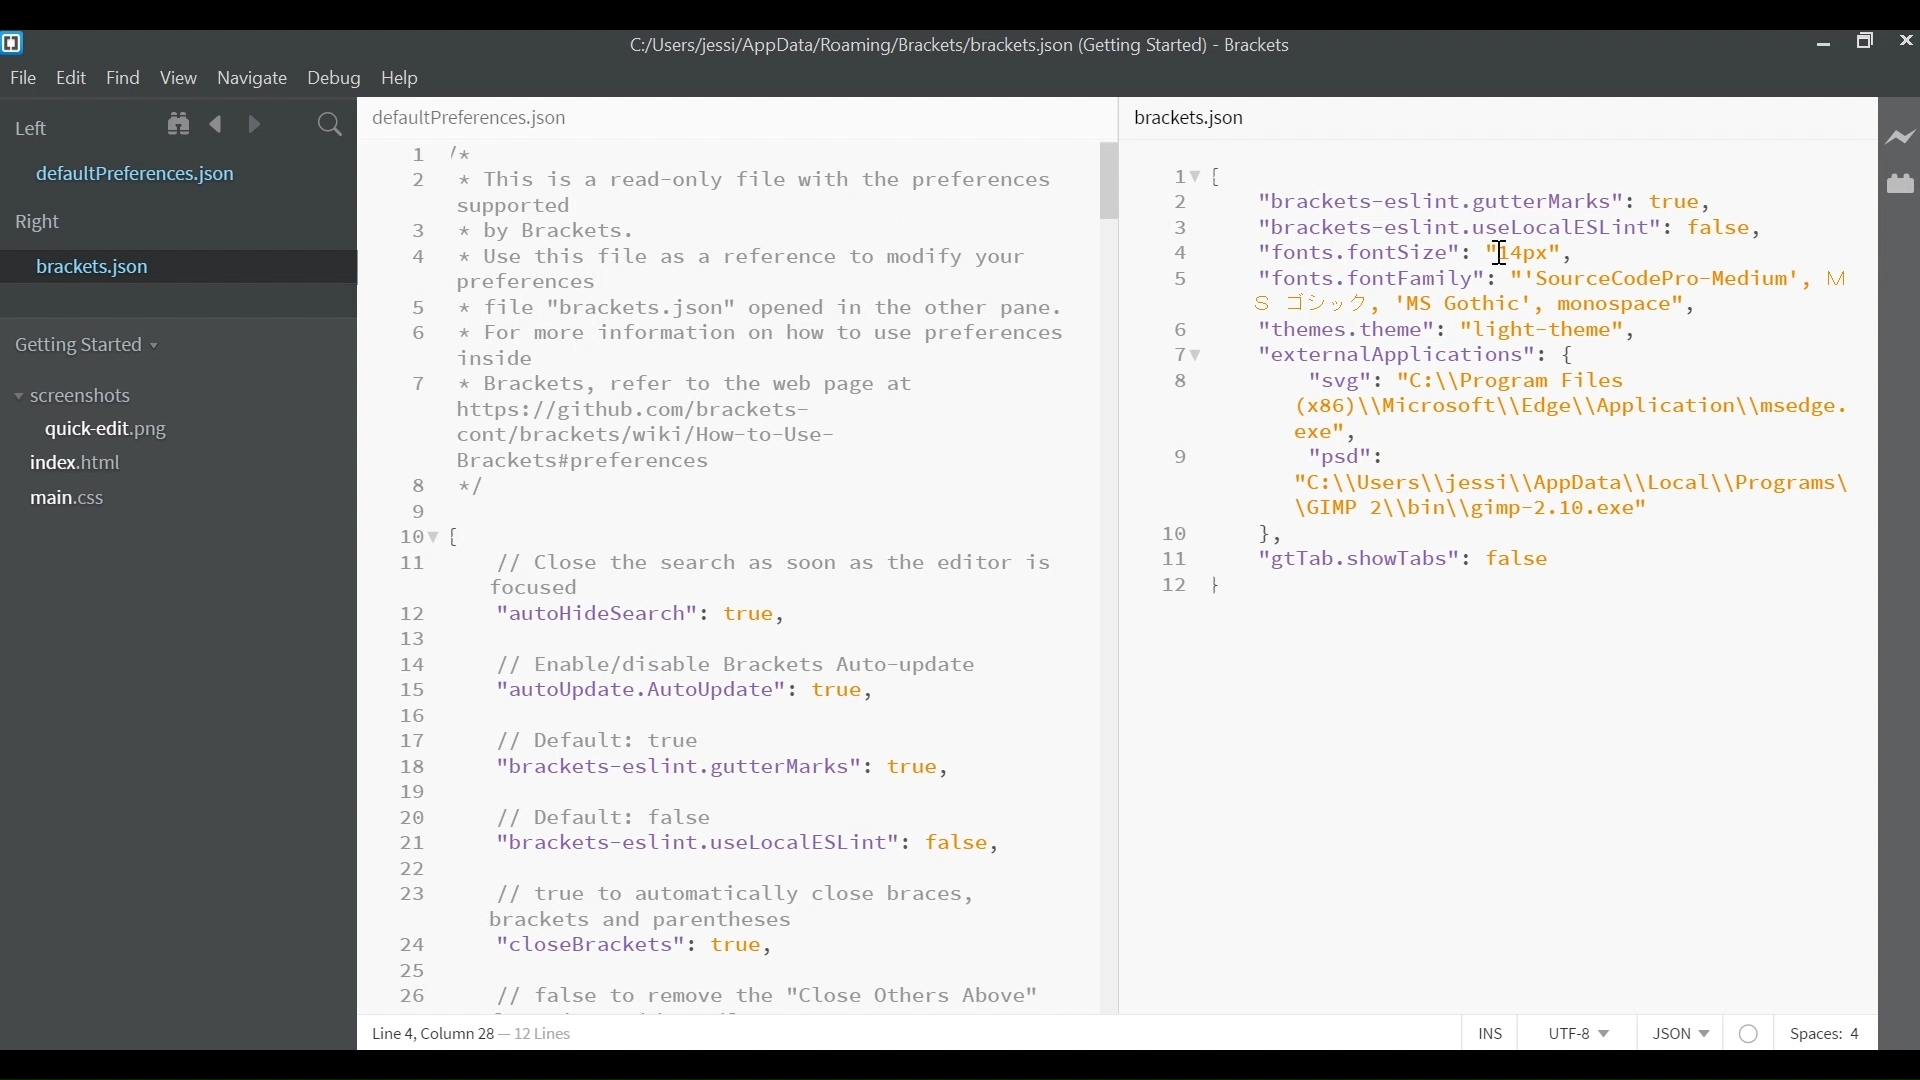 This screenshot has width=1920, height=1080. I want to click on Find, so click(127, 79).